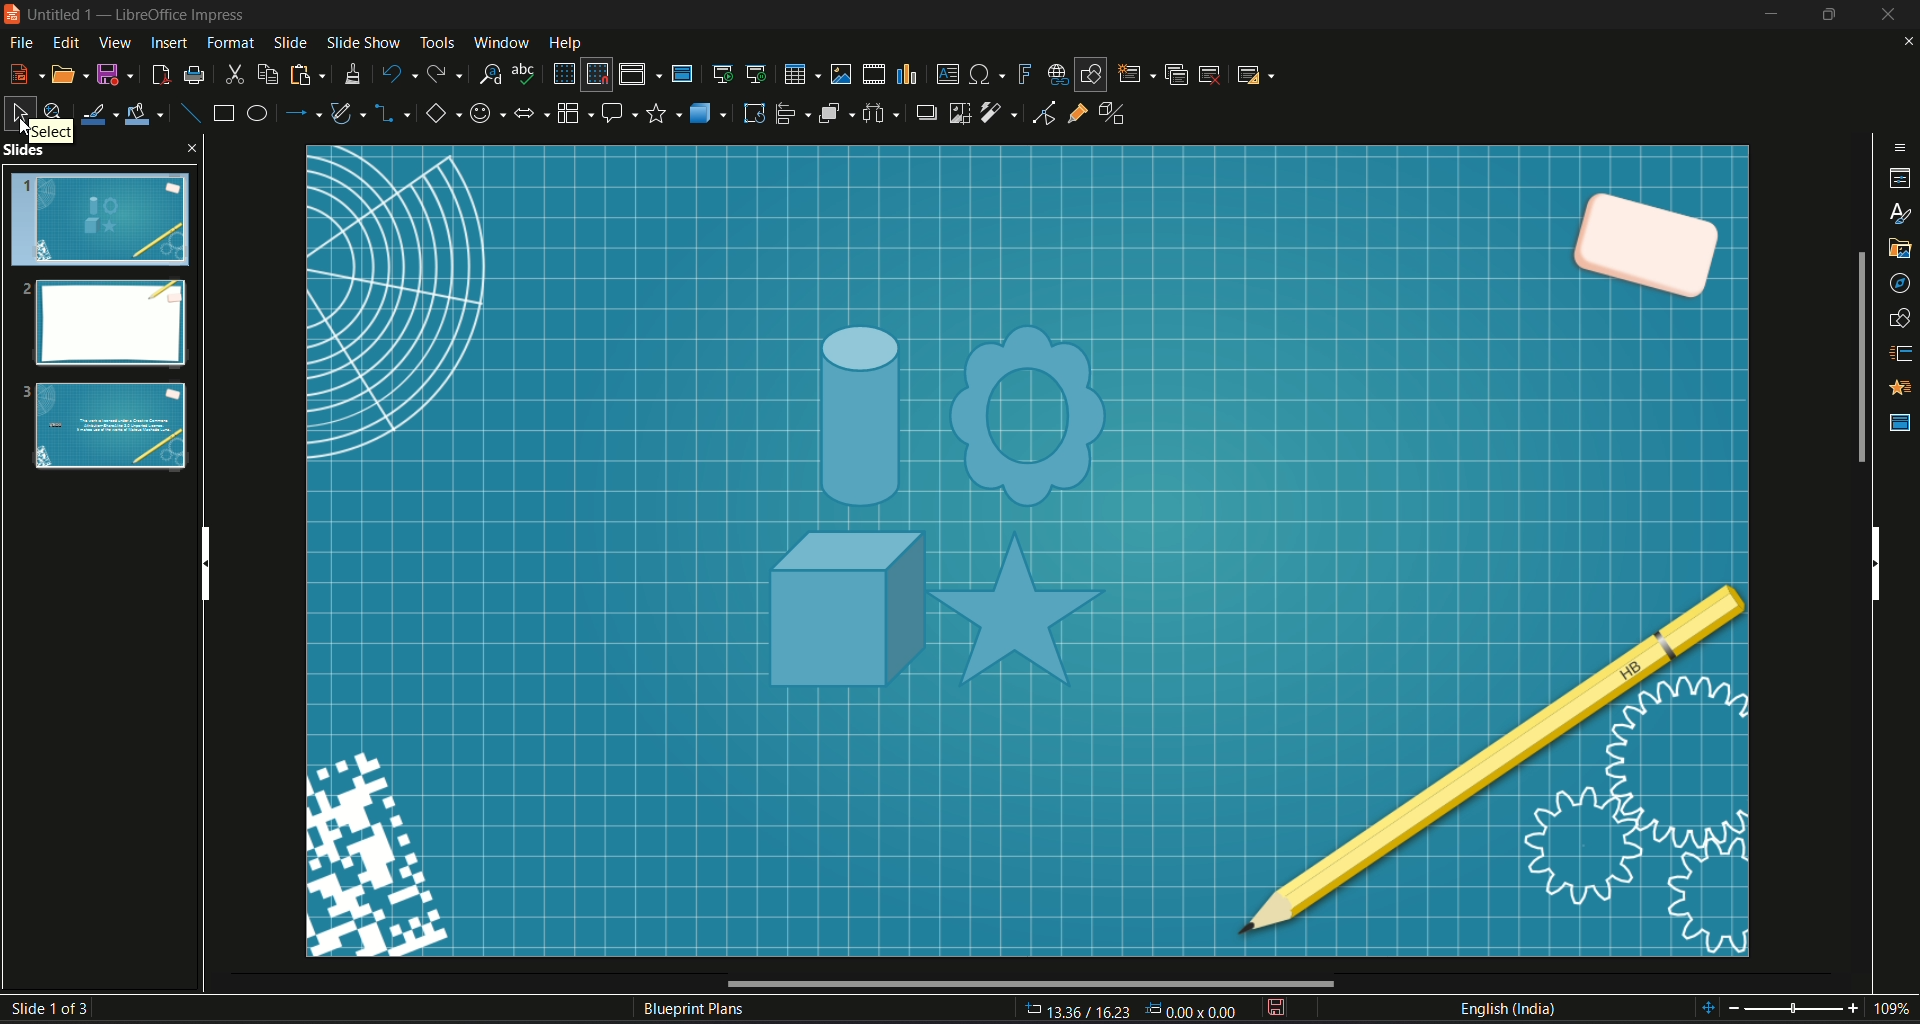  Describe the element at coordinates (1118, 113) in the screenshot. I see `toggle extrusion` at that location.